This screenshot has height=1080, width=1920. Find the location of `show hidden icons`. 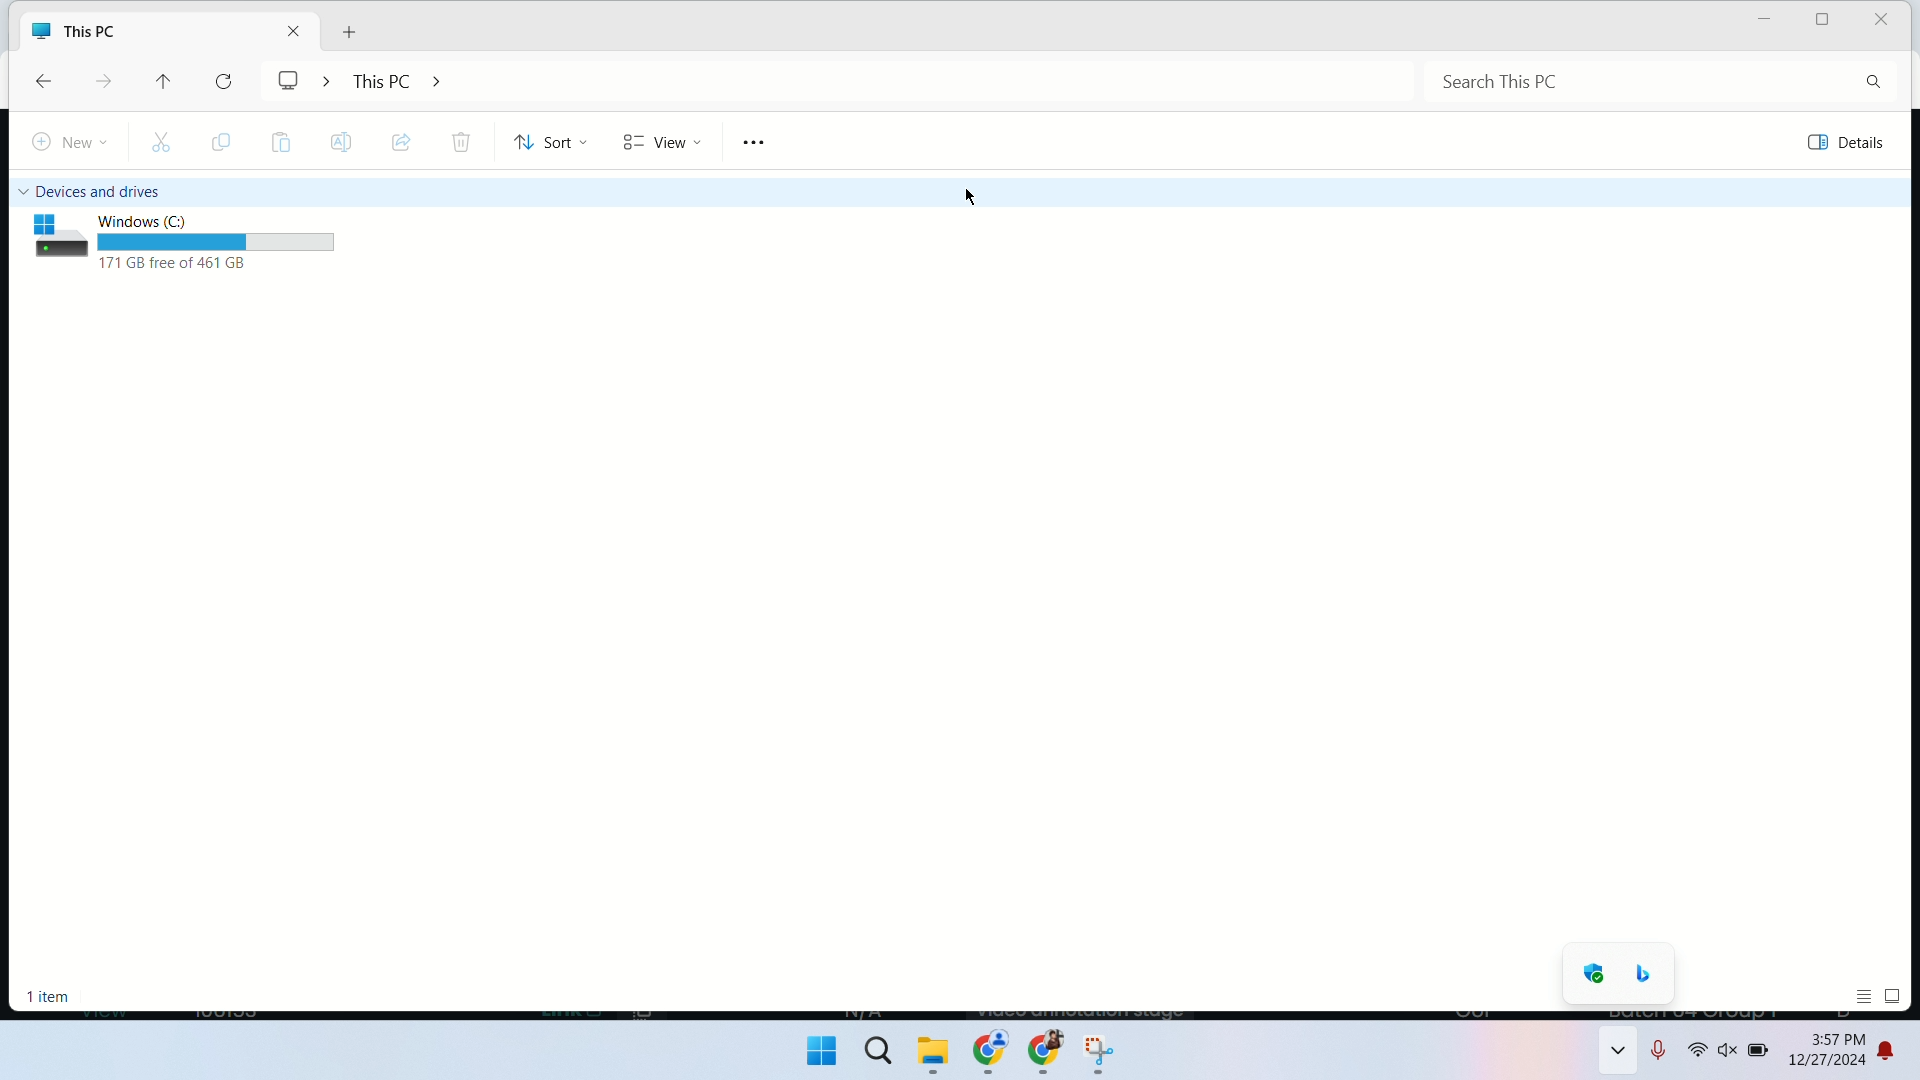

show hidden icons is located at coordinates (1618, 1055).